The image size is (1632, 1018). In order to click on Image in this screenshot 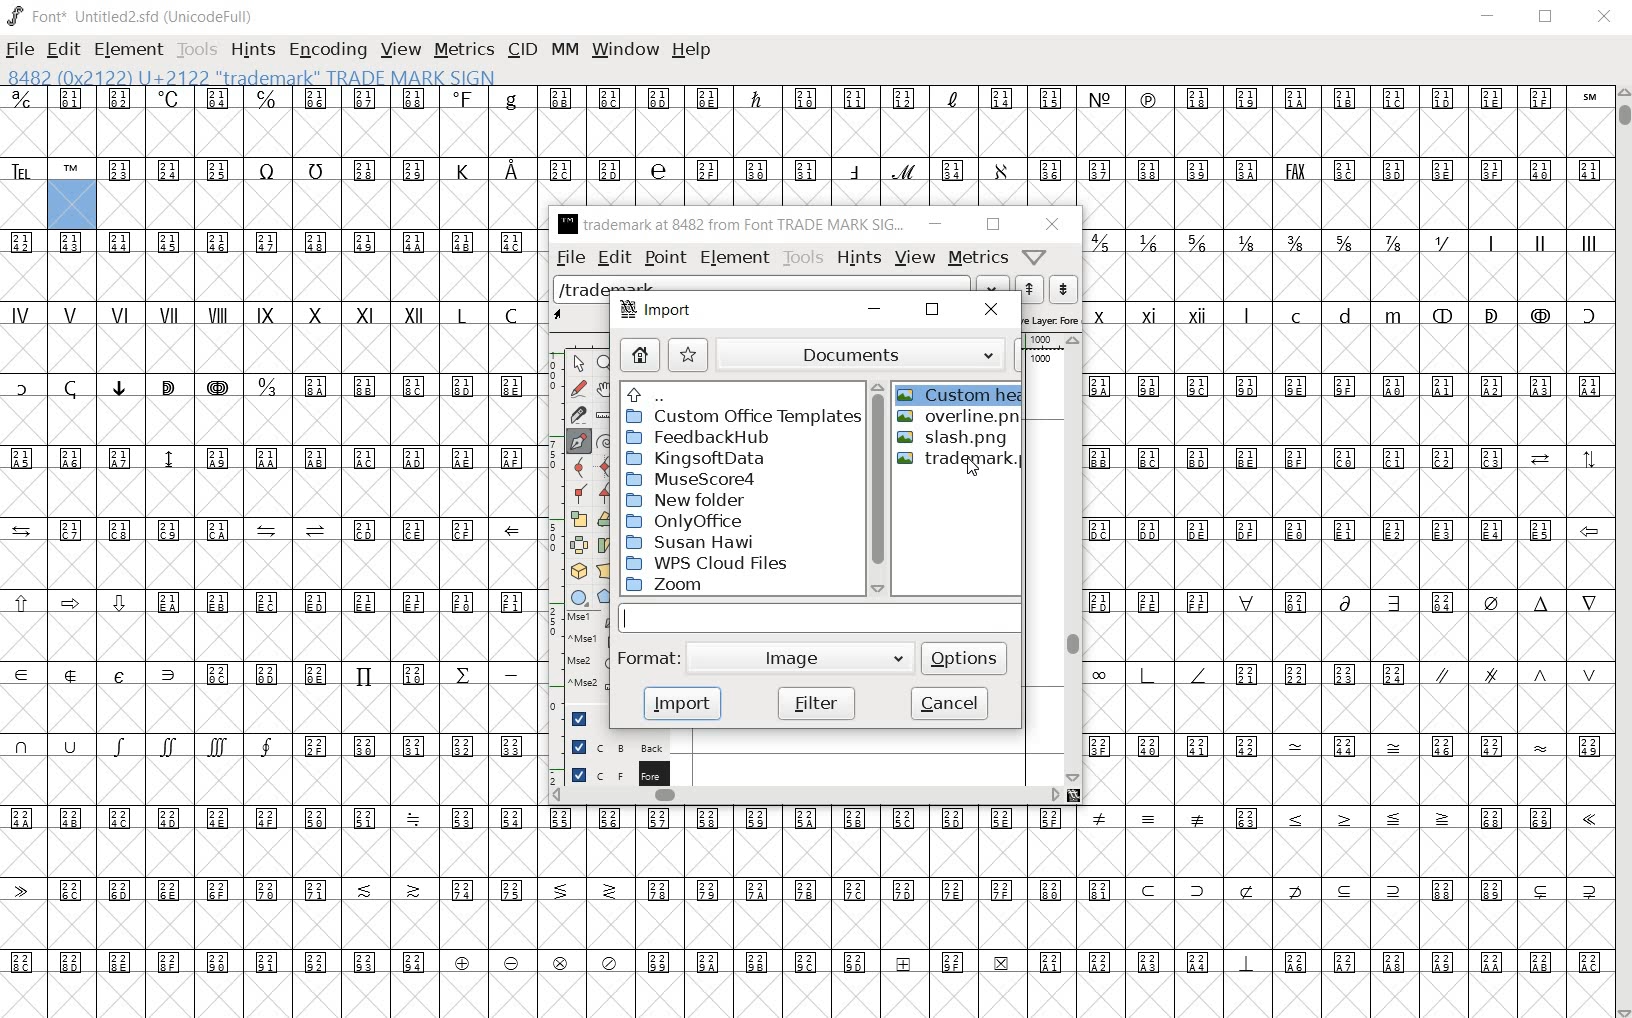, I will do `click(802, 658)`.